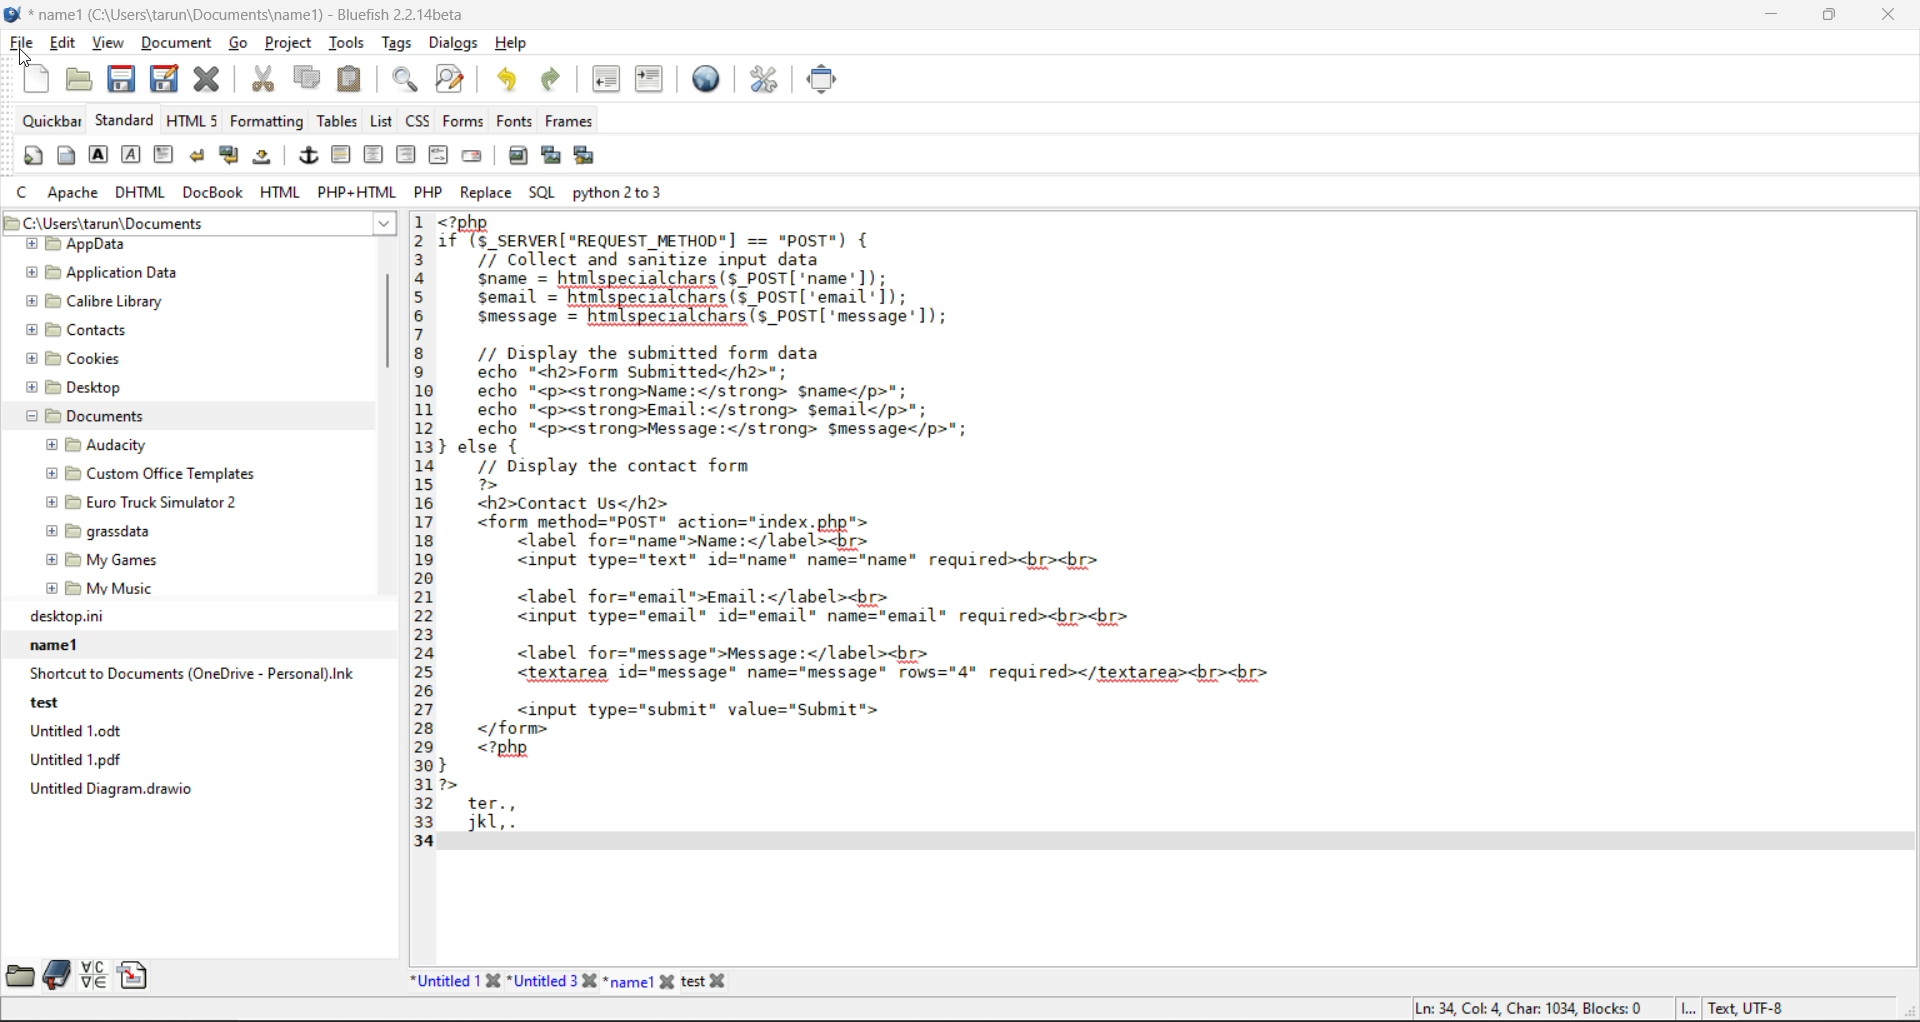 Image resolution: width=1920 pixels, height=1022 pixels. What do you see at coordinates (550, 153) in the screenshot?
I see `insert thumbnail` at bounding box center [550, 153].